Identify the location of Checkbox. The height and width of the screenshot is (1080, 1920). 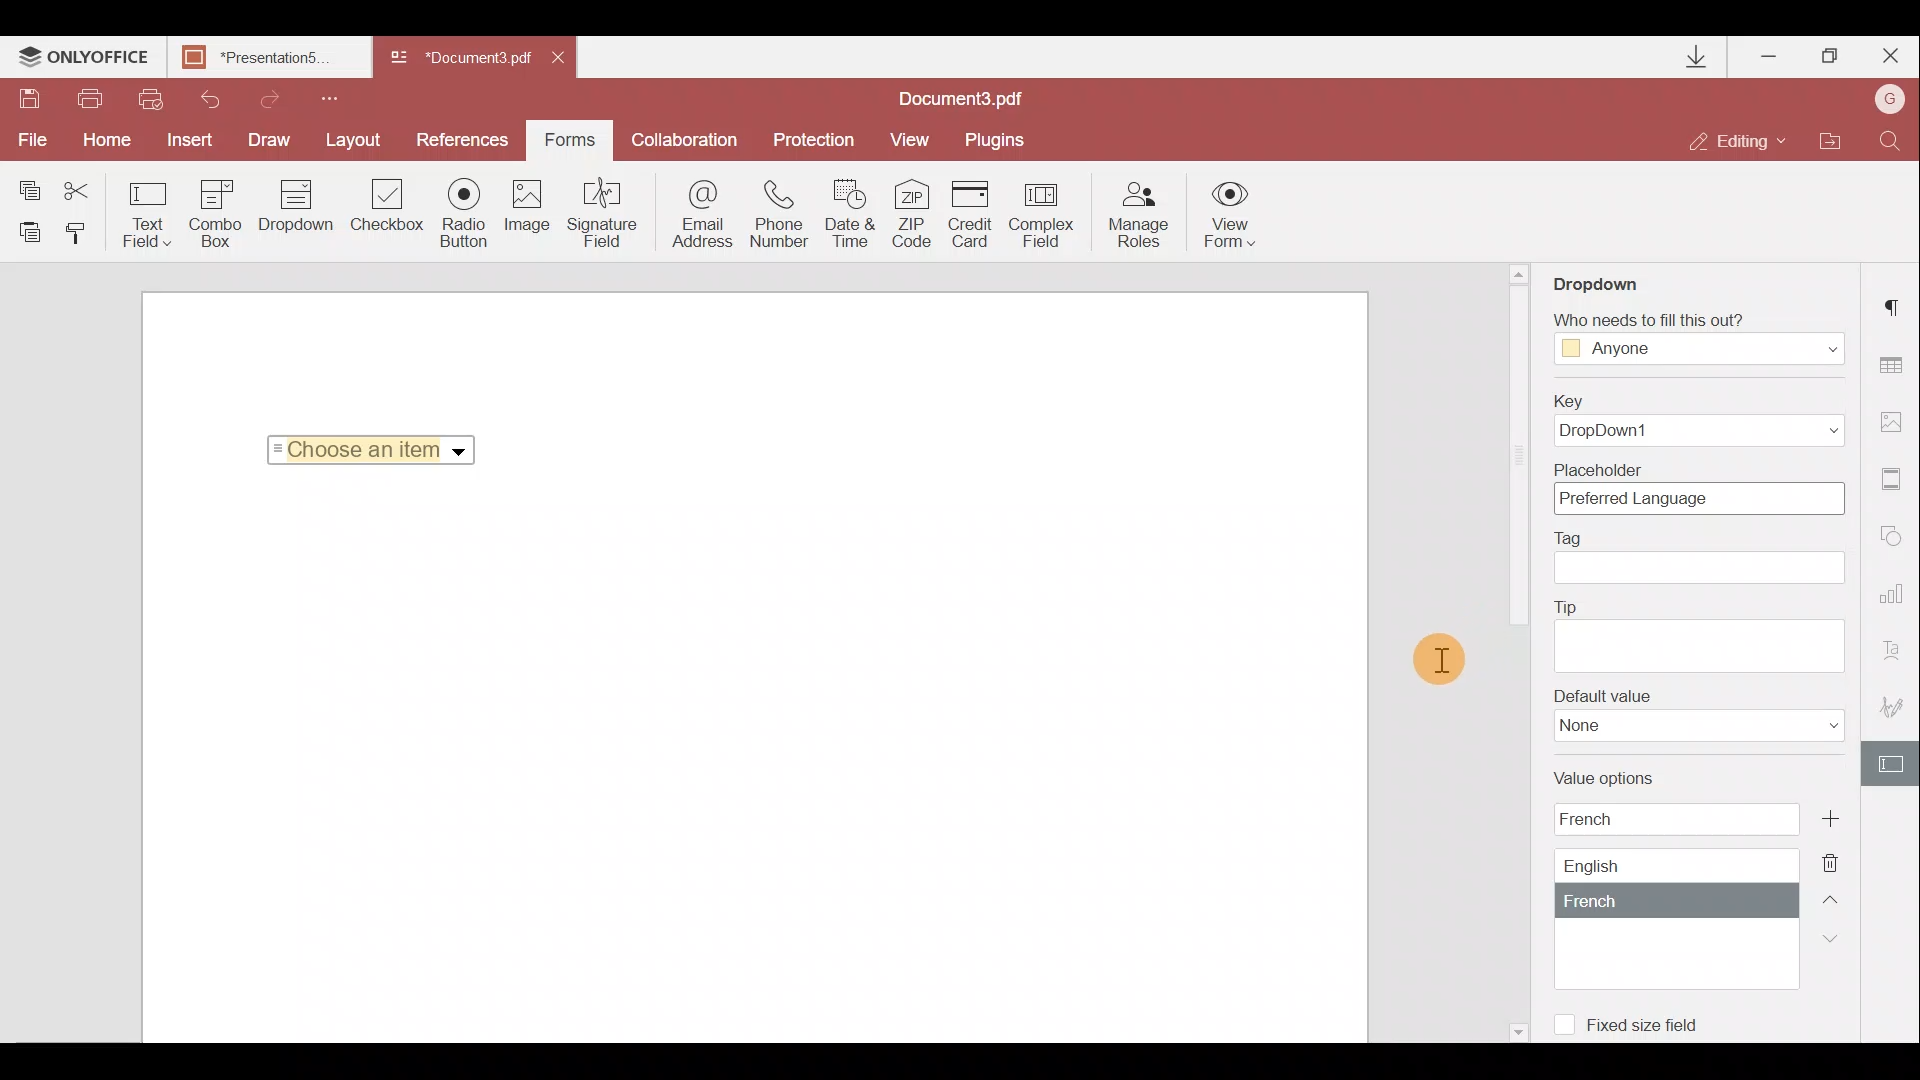
(384, 209).